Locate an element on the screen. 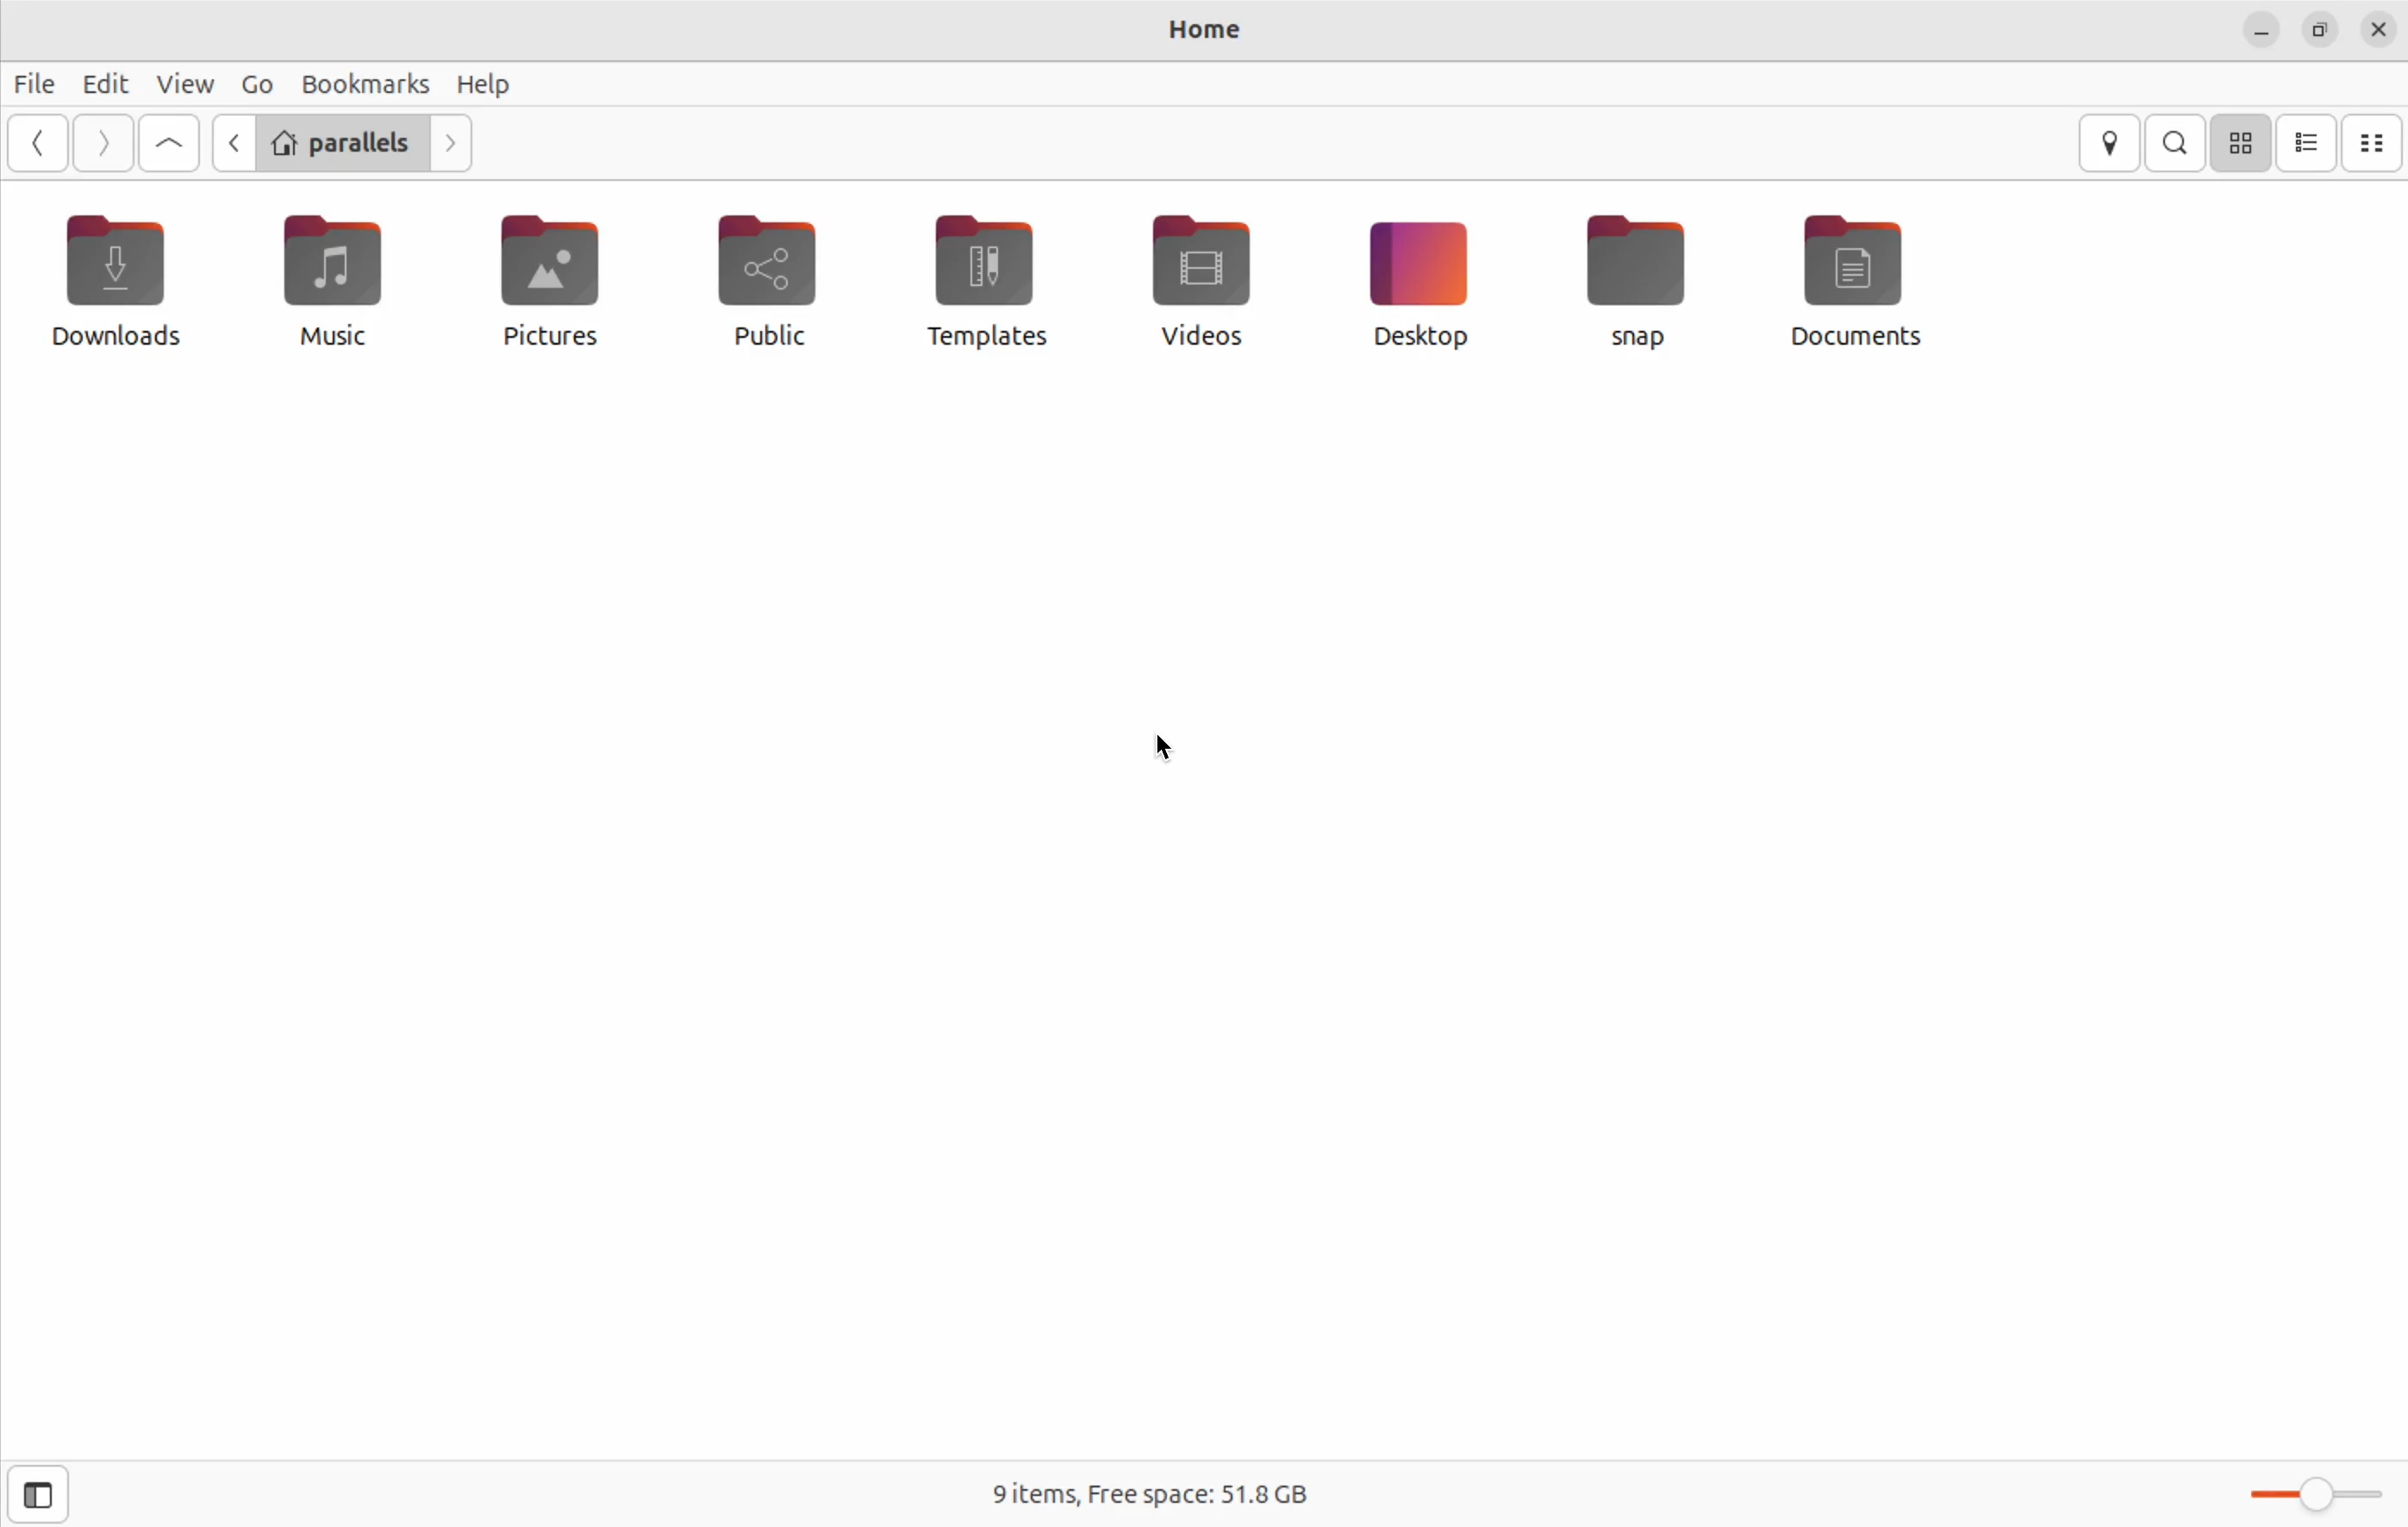  Go next is located at coordinates (106, 144).